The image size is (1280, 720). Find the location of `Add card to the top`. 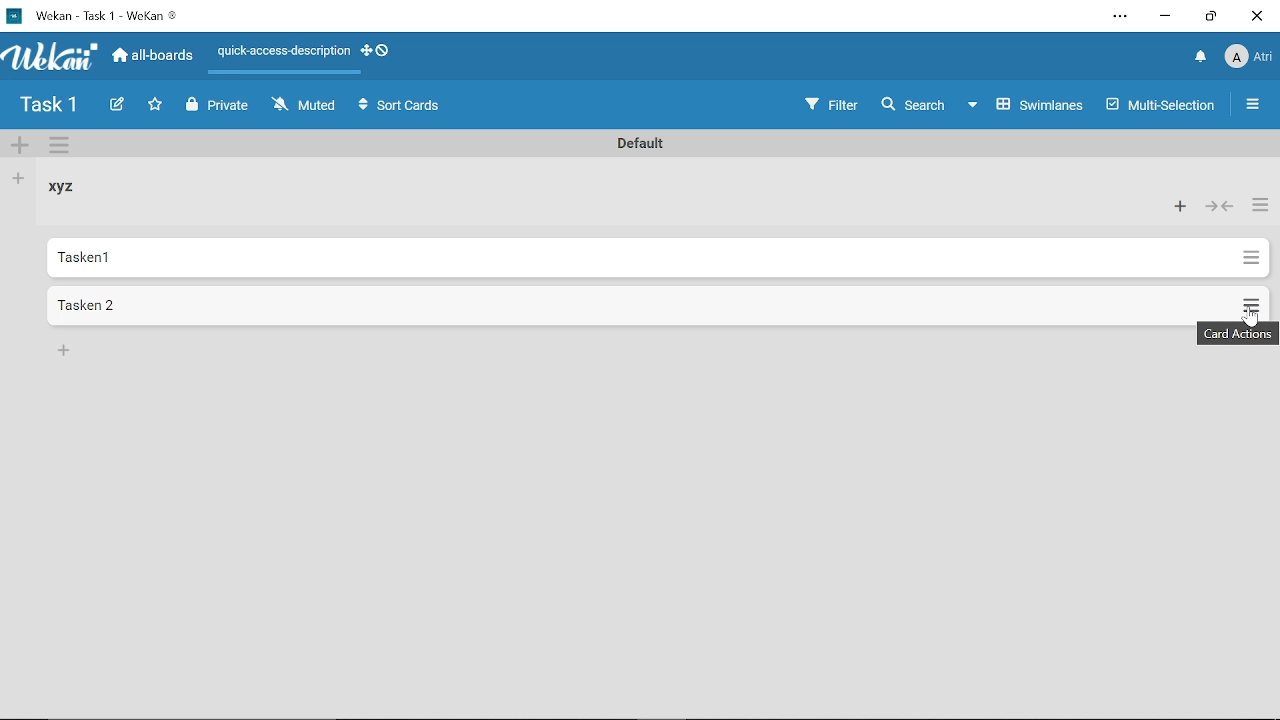

Add card to the top is located at coordinates (1179, 208).